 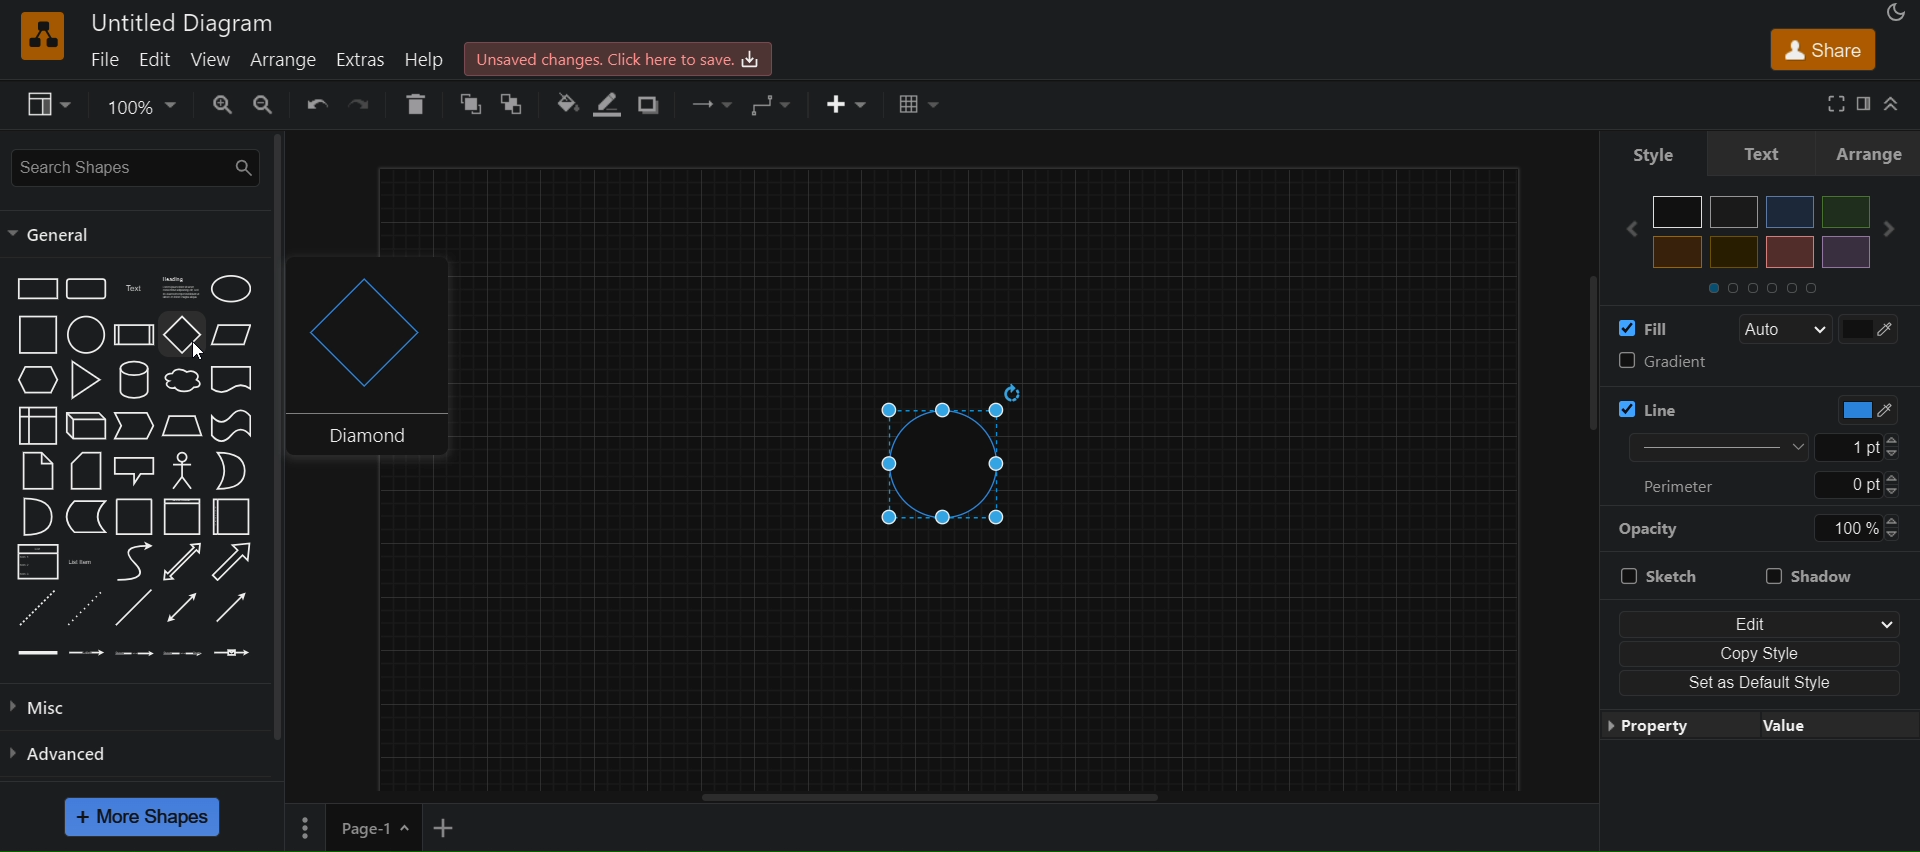 I want to click on view, so click(x=51, y=105).